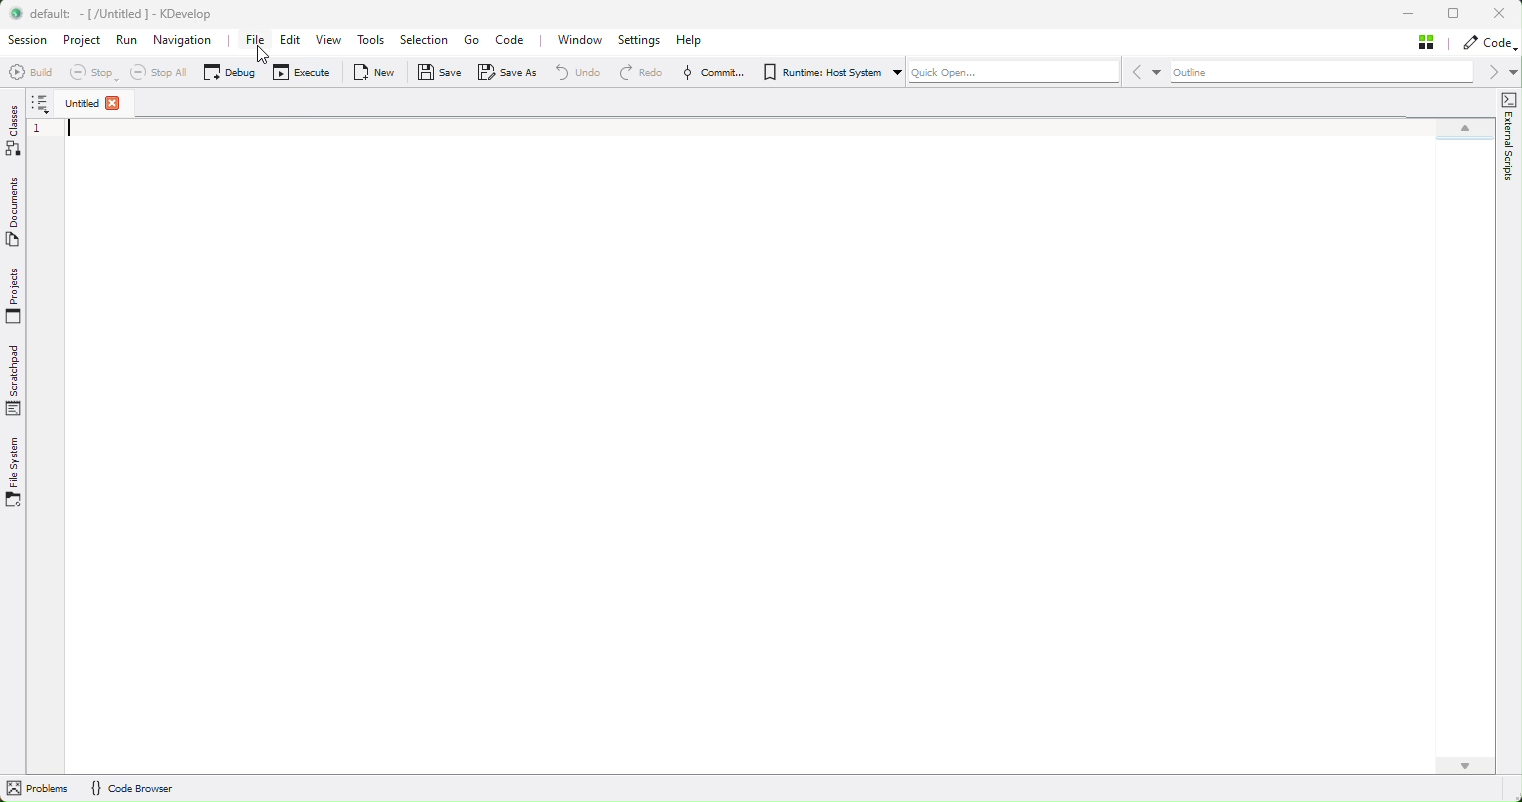 This screenshot has width=1522, height=802. Describe the element at coordinates (41, 129) in the screenshot. I see `line number` at that location.